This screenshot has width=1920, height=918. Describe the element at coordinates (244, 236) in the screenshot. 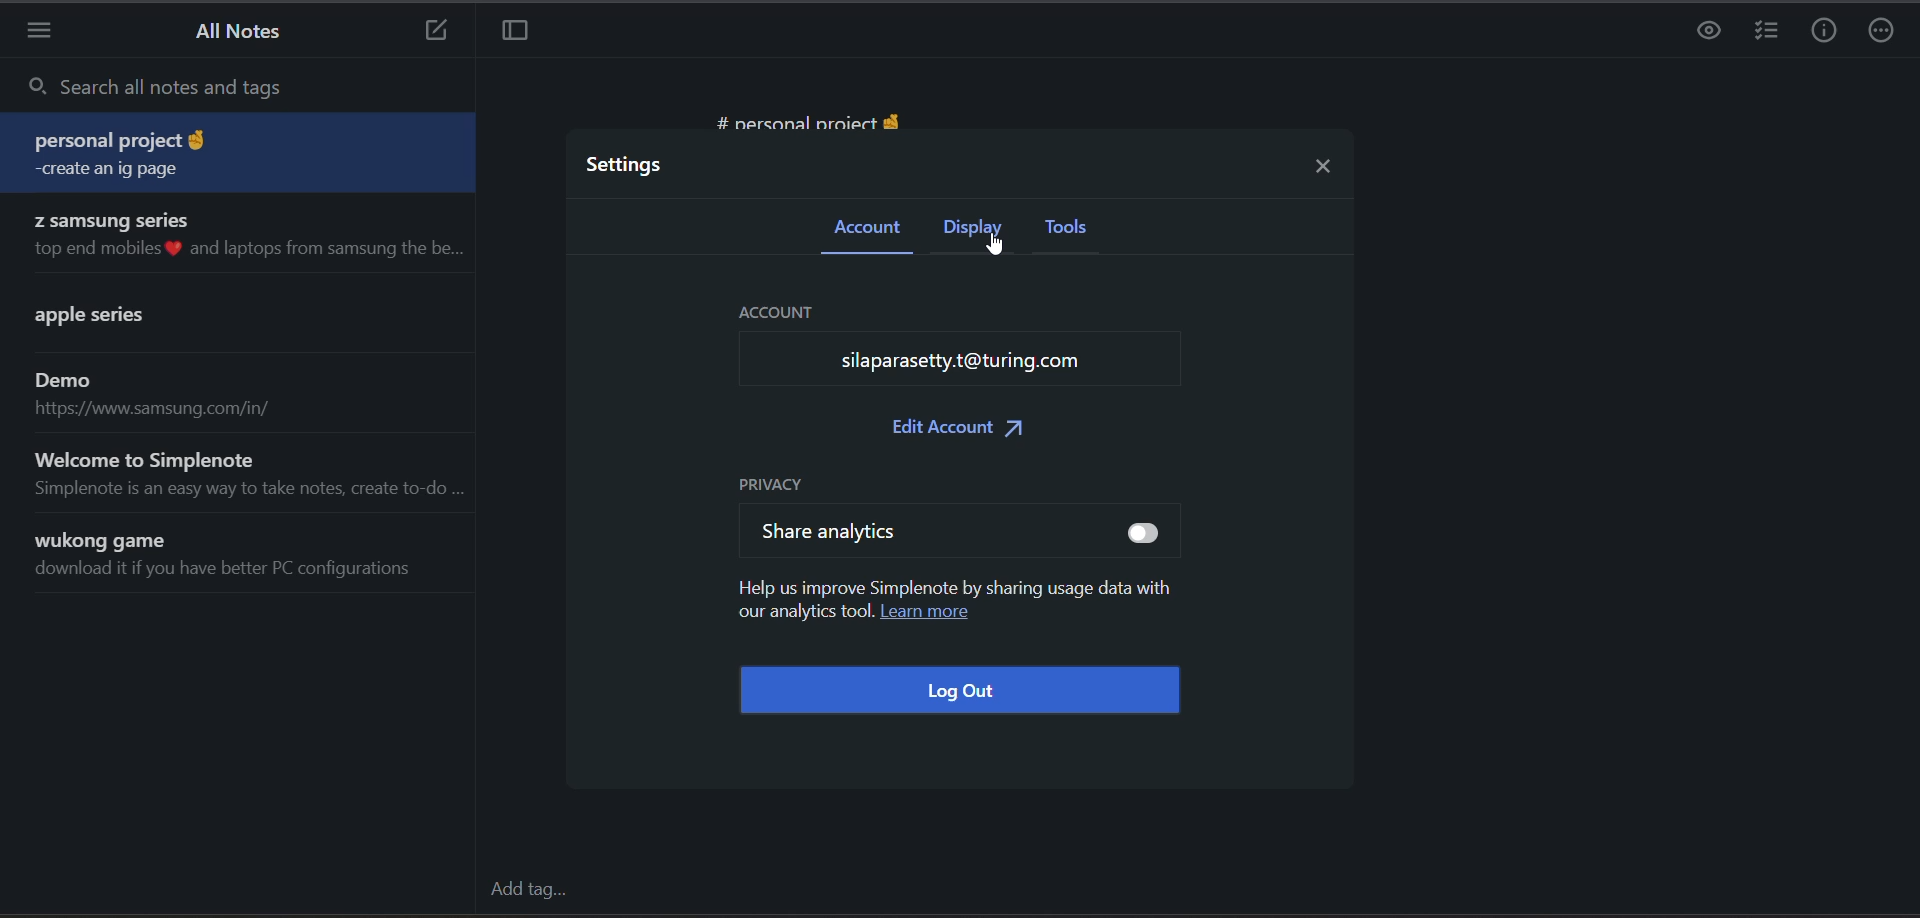

I see `note title and preview` at that location.